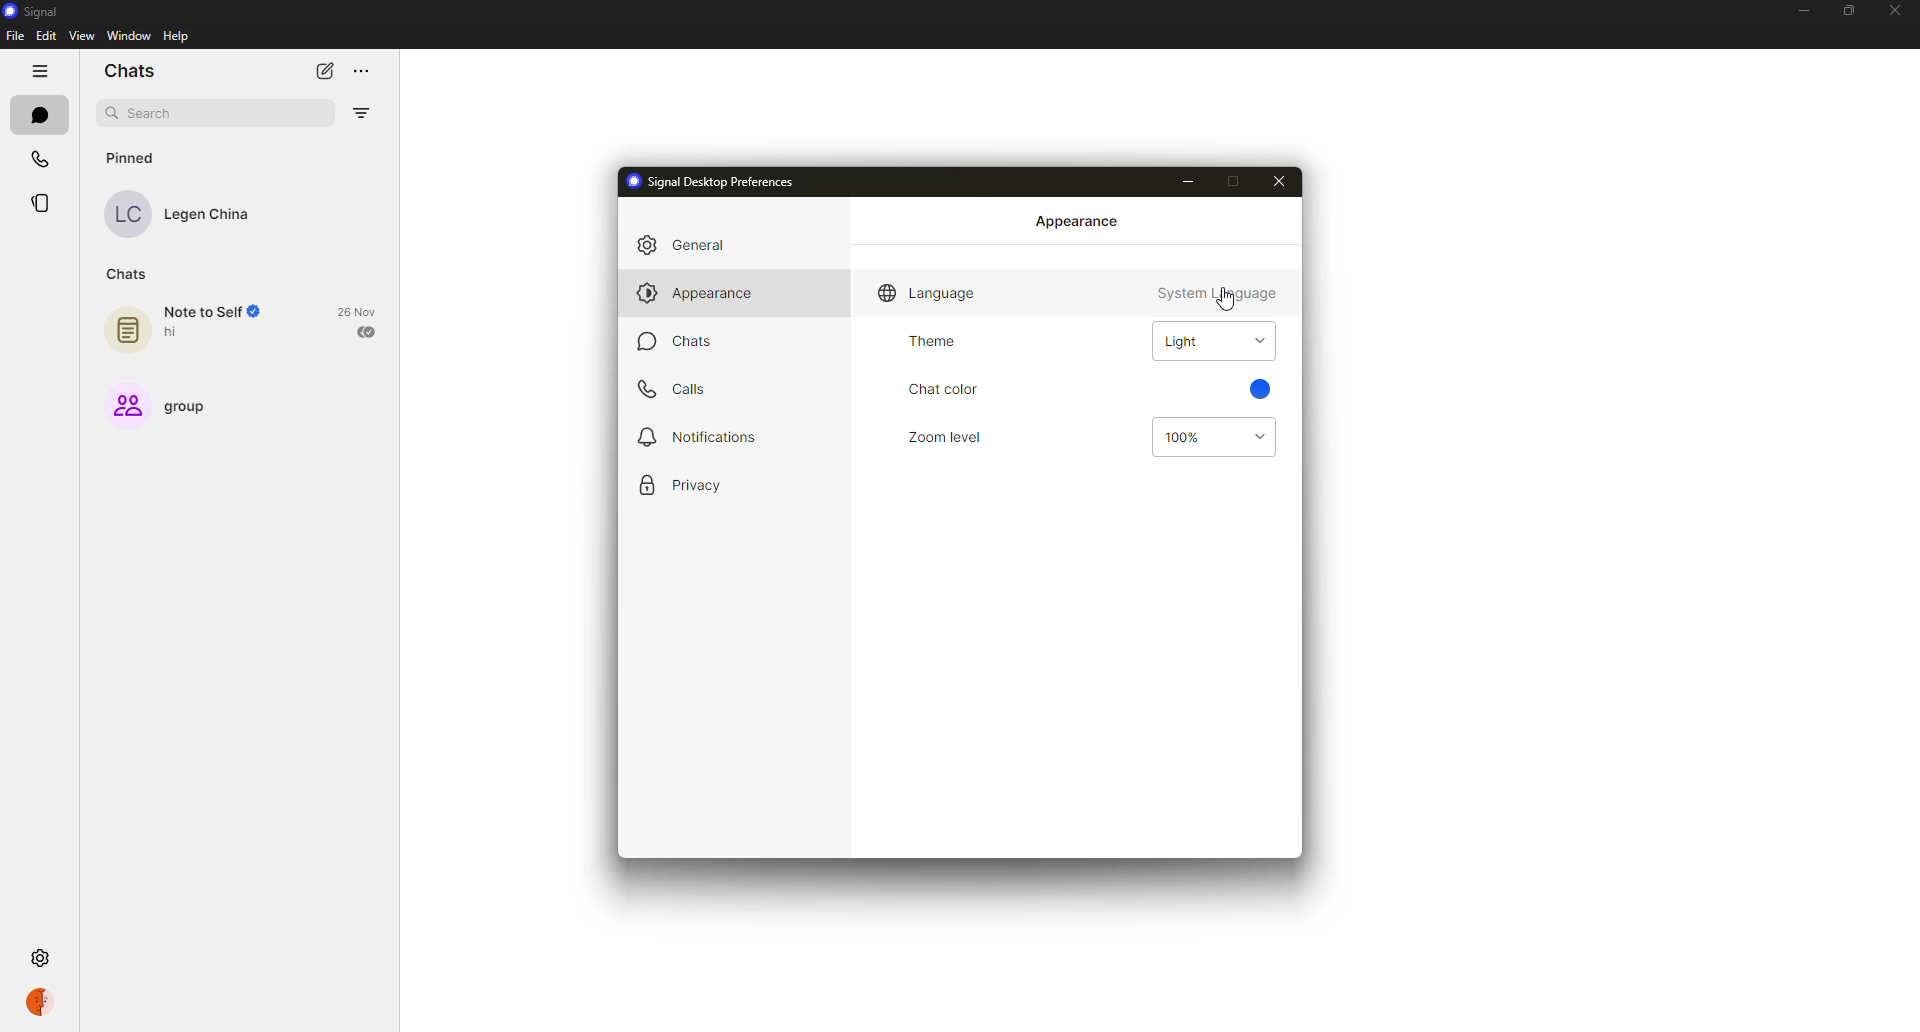  Describe the element at coordinates (367, 332) in the screenshot. I see `sent` at that location.